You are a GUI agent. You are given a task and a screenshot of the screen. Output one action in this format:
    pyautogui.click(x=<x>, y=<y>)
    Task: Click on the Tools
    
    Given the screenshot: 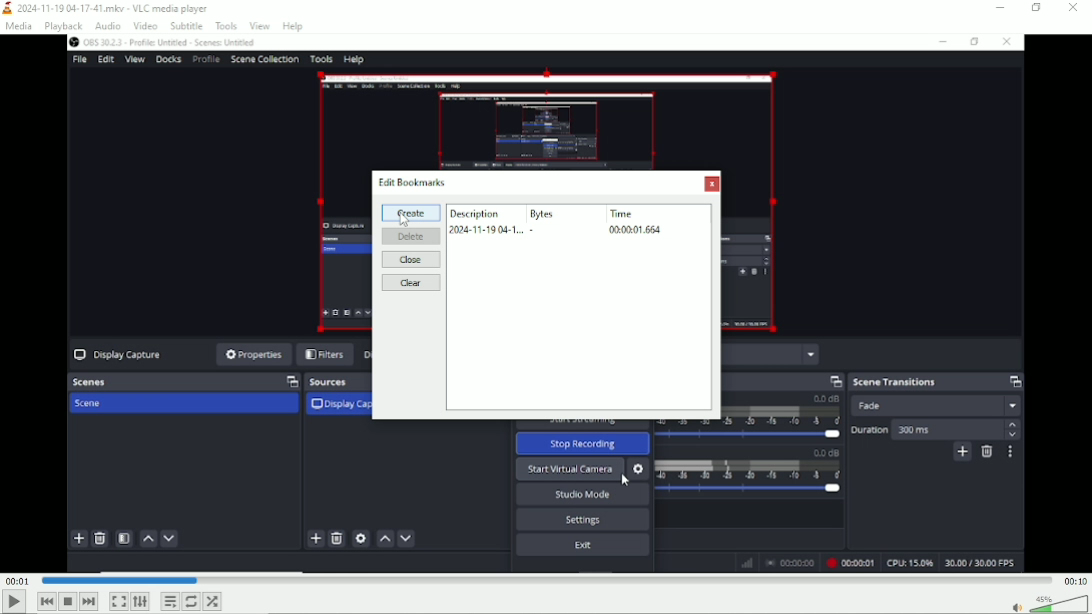 What is the action you would take?
    pyautogui.click(x=227, y=26)
    